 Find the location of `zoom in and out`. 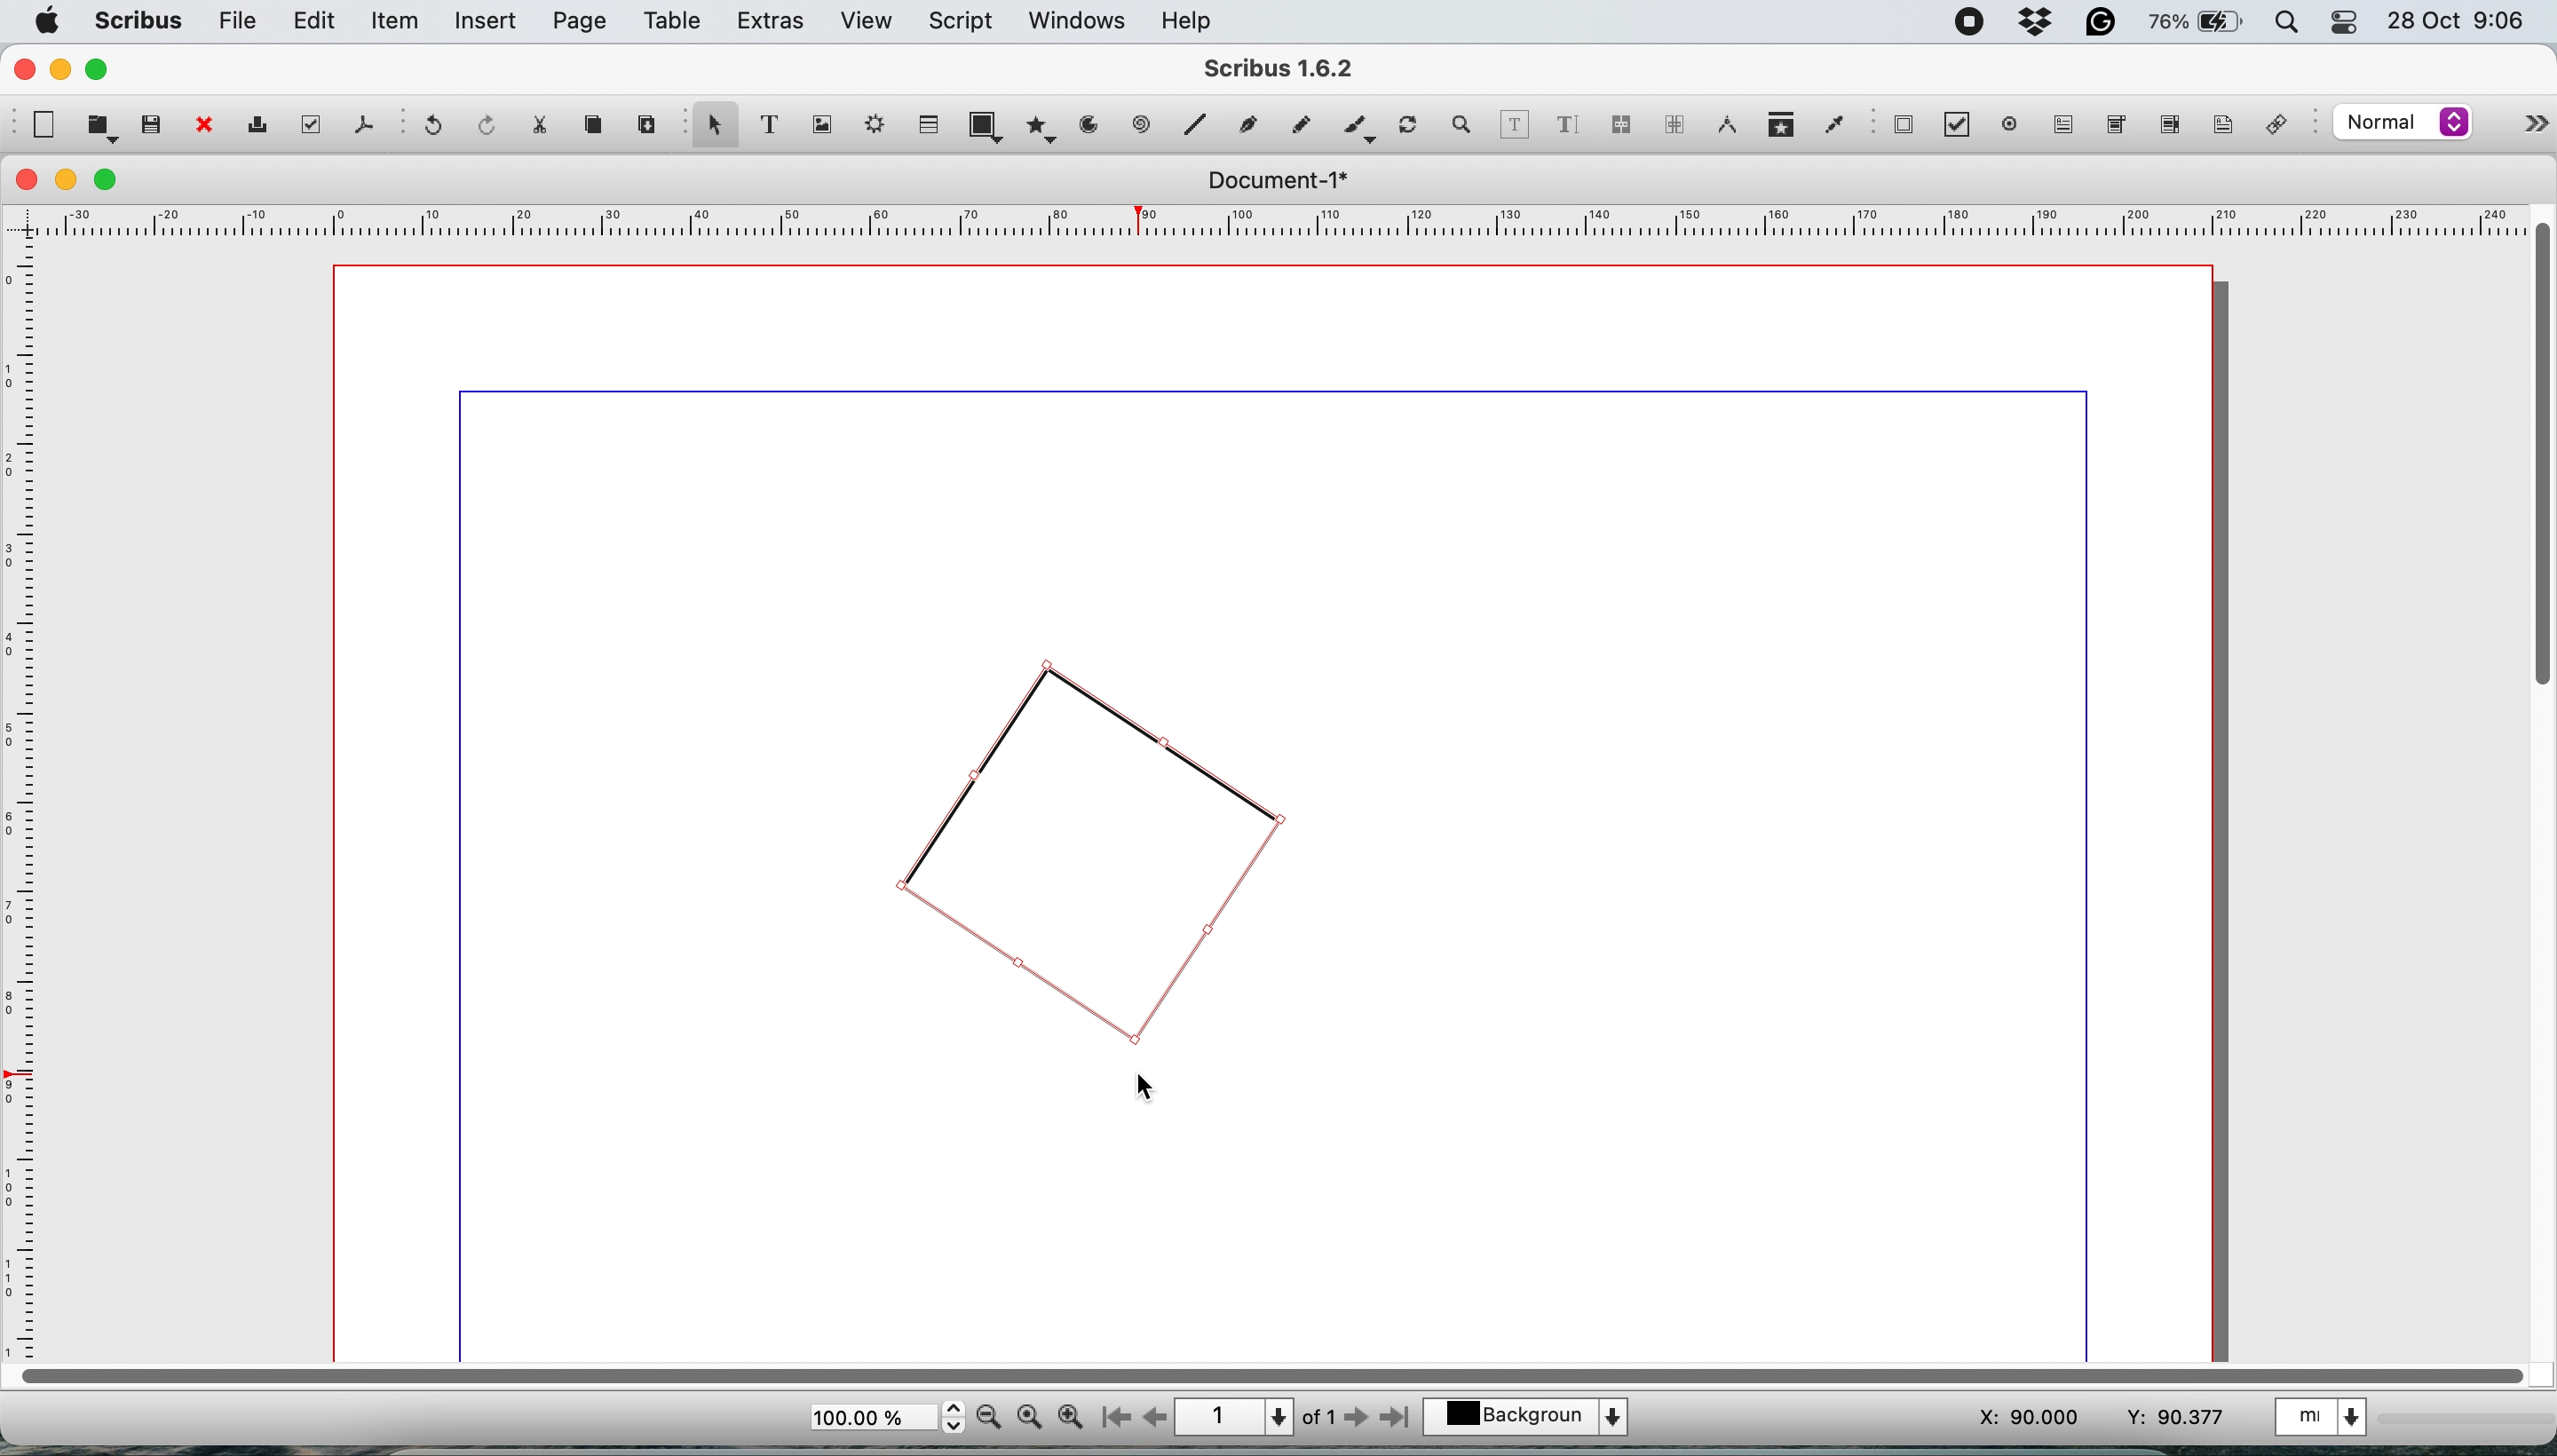

zoom in and out is located at coordinates (1467, 125).